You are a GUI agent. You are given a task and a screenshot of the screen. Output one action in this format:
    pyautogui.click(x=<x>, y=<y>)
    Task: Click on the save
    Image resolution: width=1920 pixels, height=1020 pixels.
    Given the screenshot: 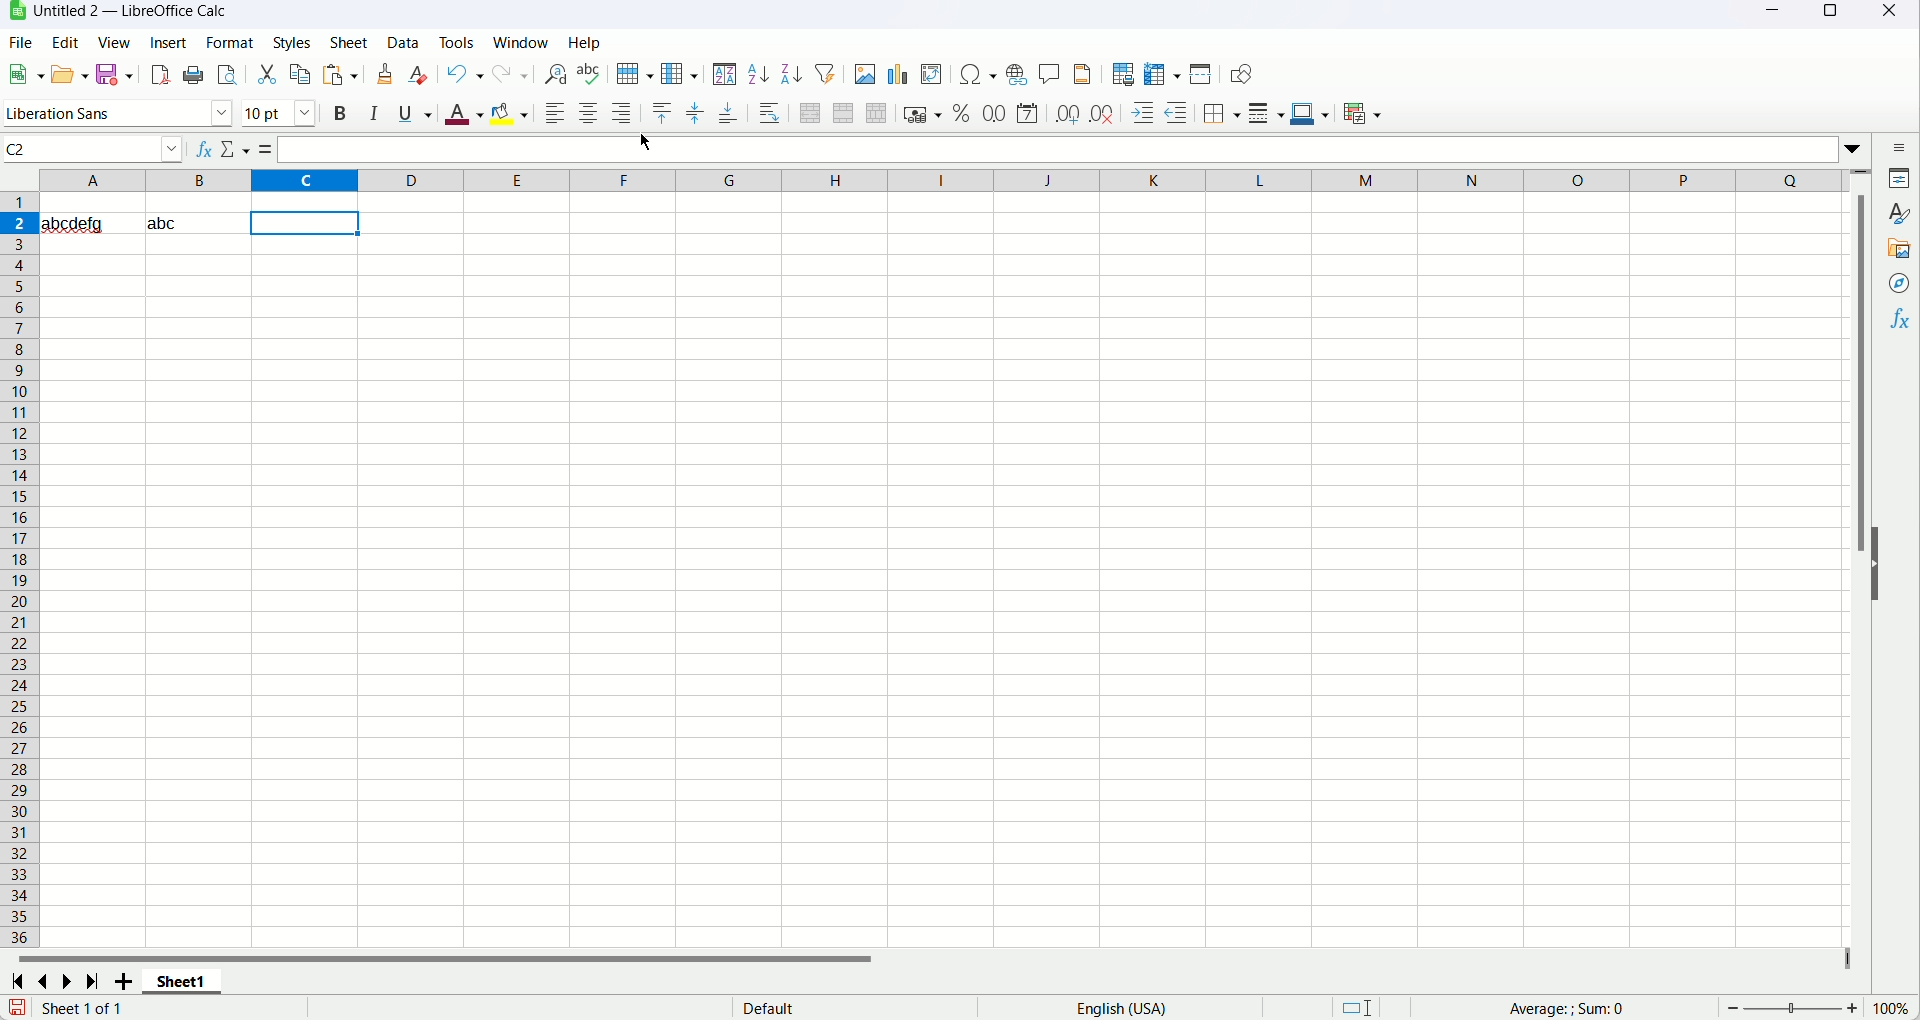 What is the action you would take?
    pyautogui.click(x=17, y=1007)
    